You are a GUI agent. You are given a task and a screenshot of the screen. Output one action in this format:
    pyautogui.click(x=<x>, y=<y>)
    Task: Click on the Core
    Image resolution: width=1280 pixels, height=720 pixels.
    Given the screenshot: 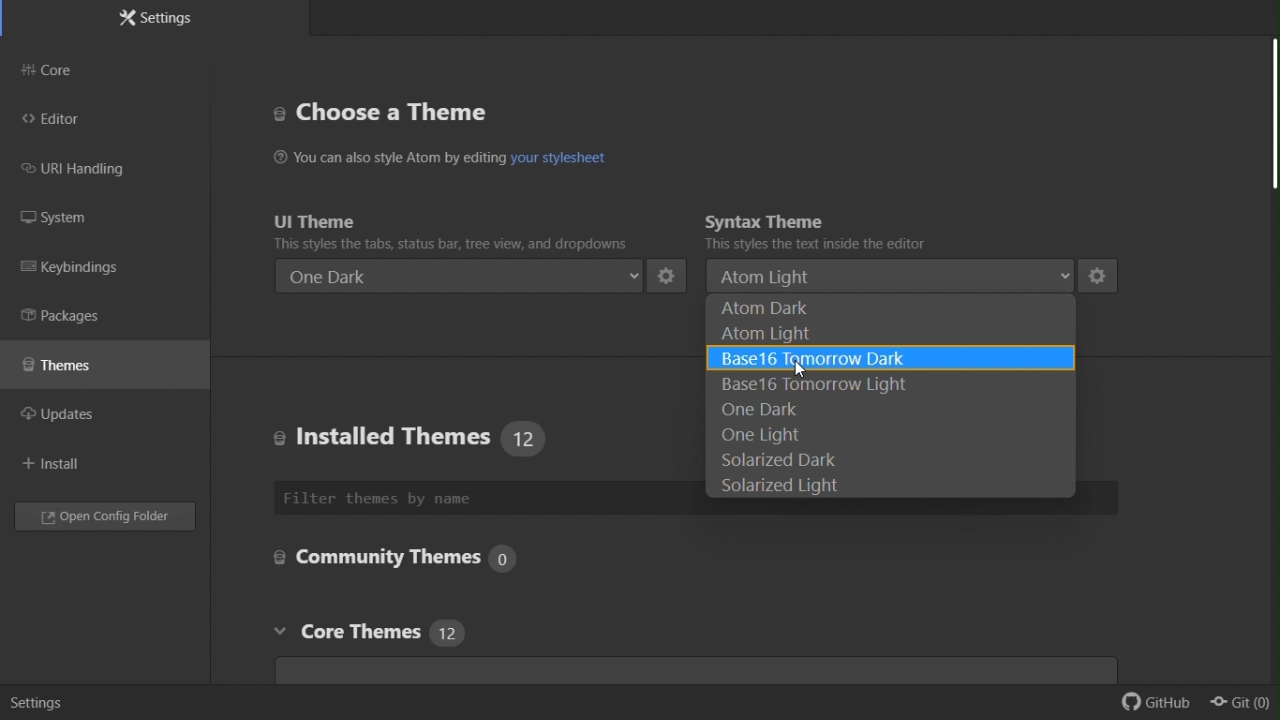 What is the action you would take?
    pyautogui.click(x=60, y=66)
    